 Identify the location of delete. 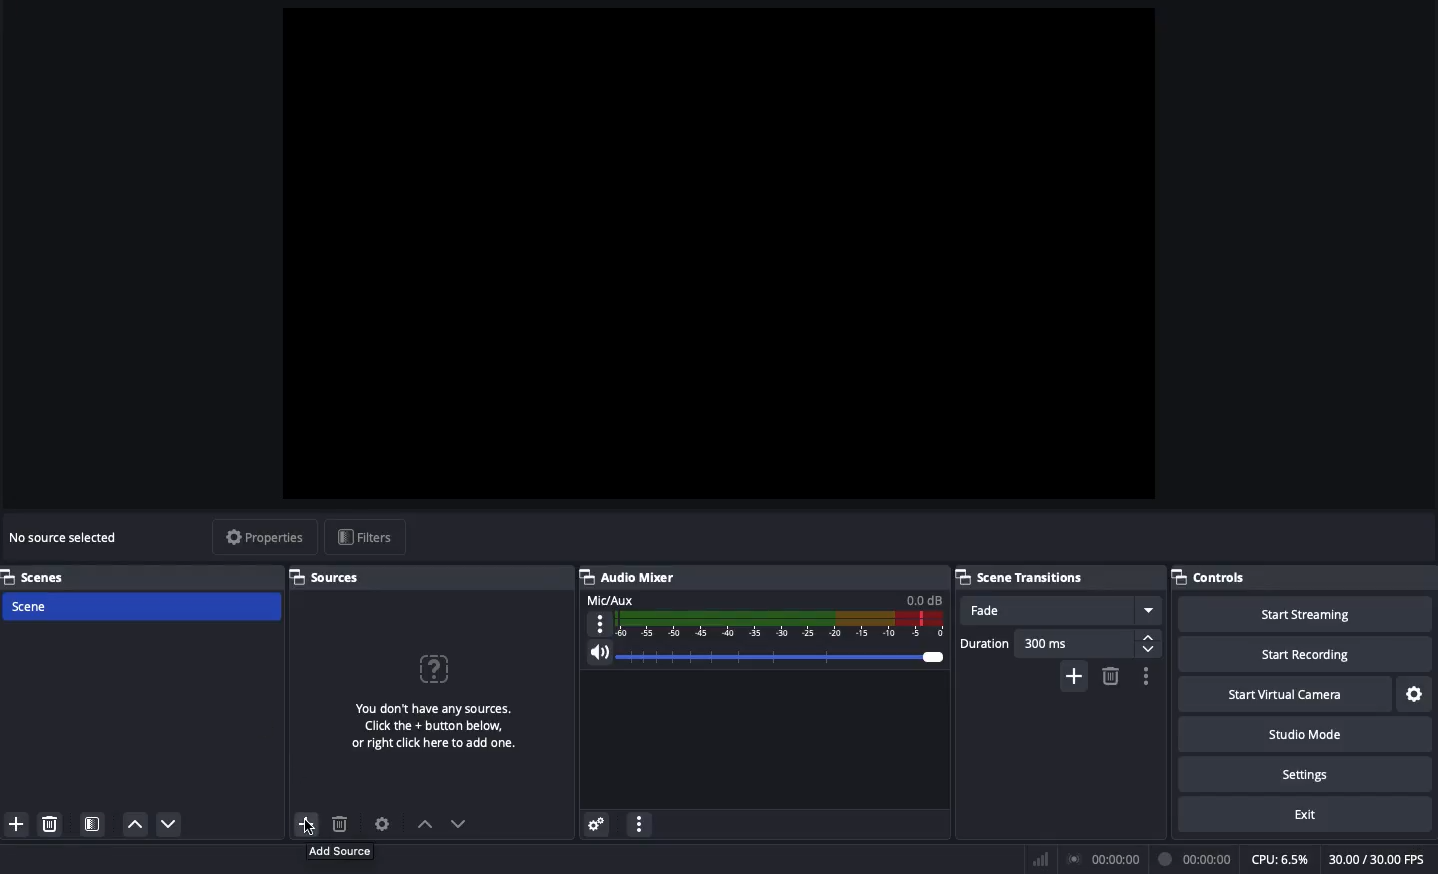
(335, 818).